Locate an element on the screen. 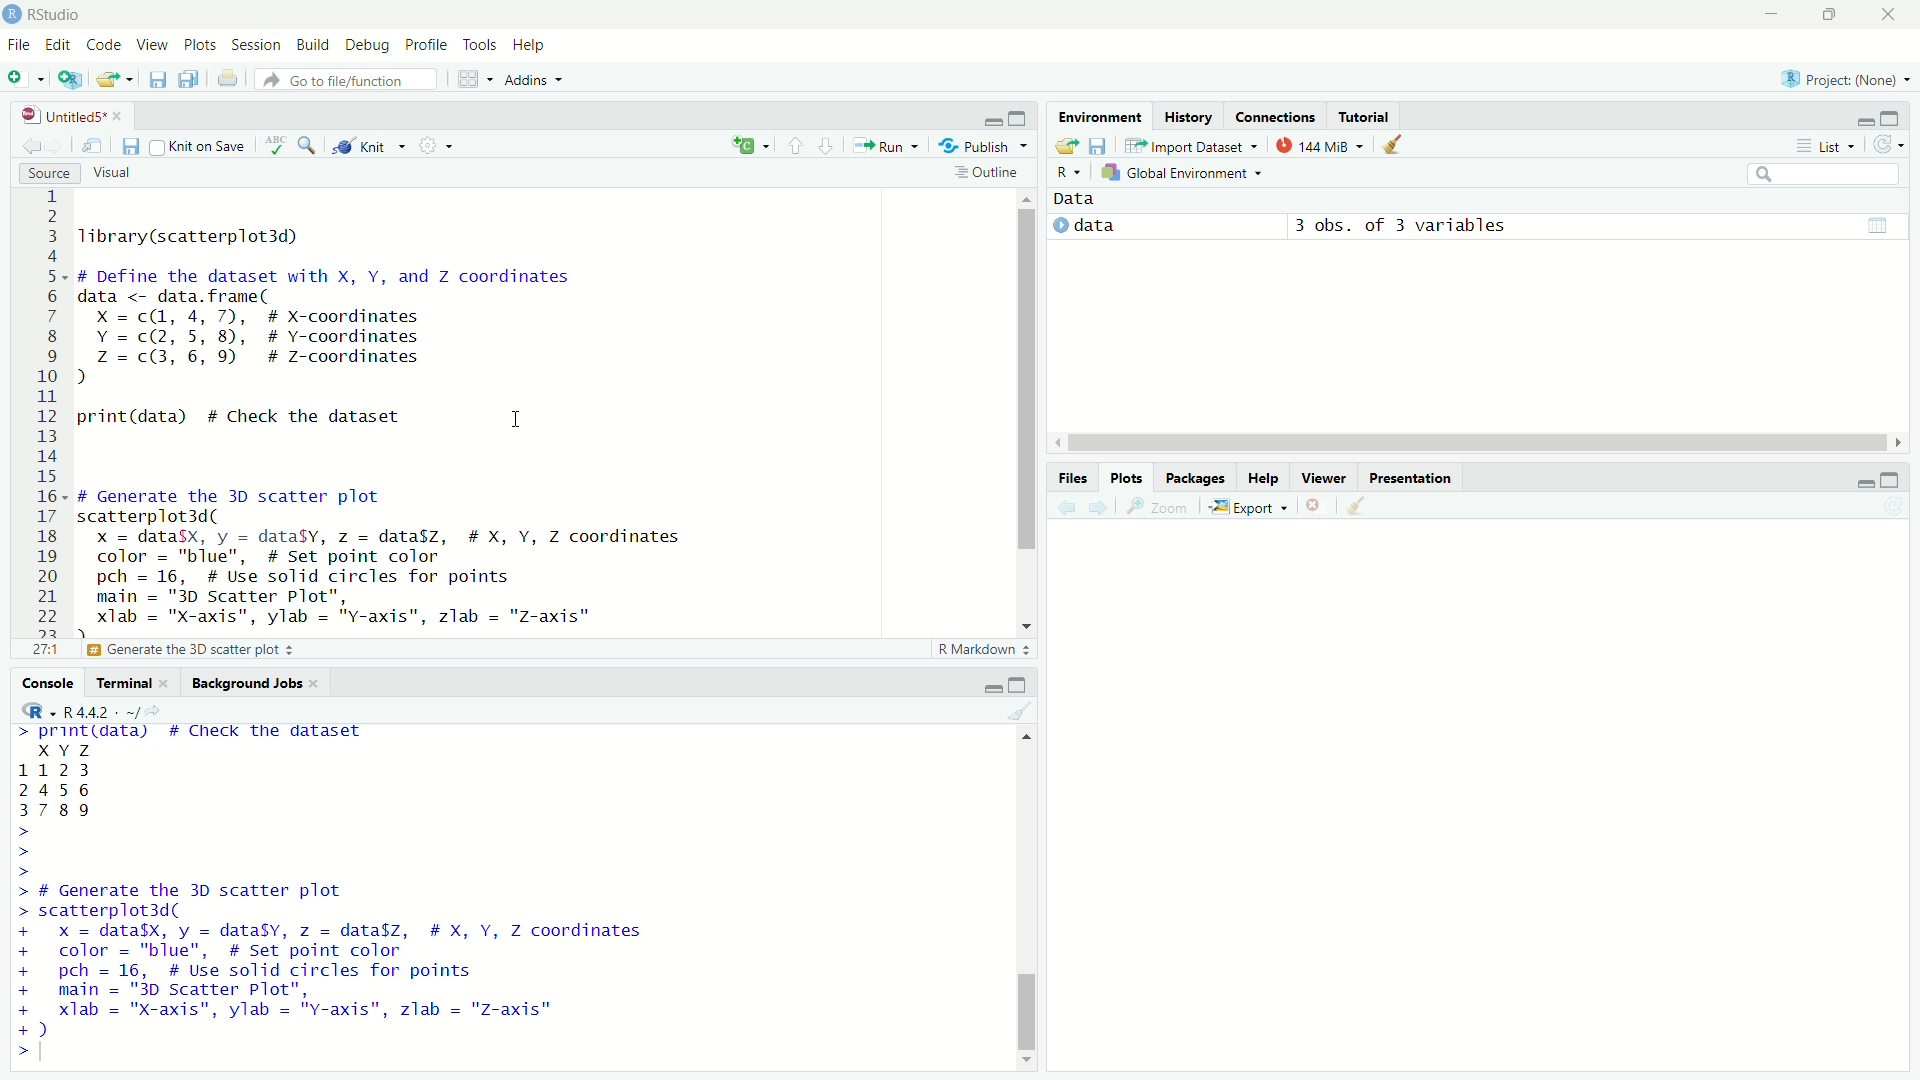 The height and width of the screenshot is (1080, 1920). Previous plot is located at coordinates (1060, 510).